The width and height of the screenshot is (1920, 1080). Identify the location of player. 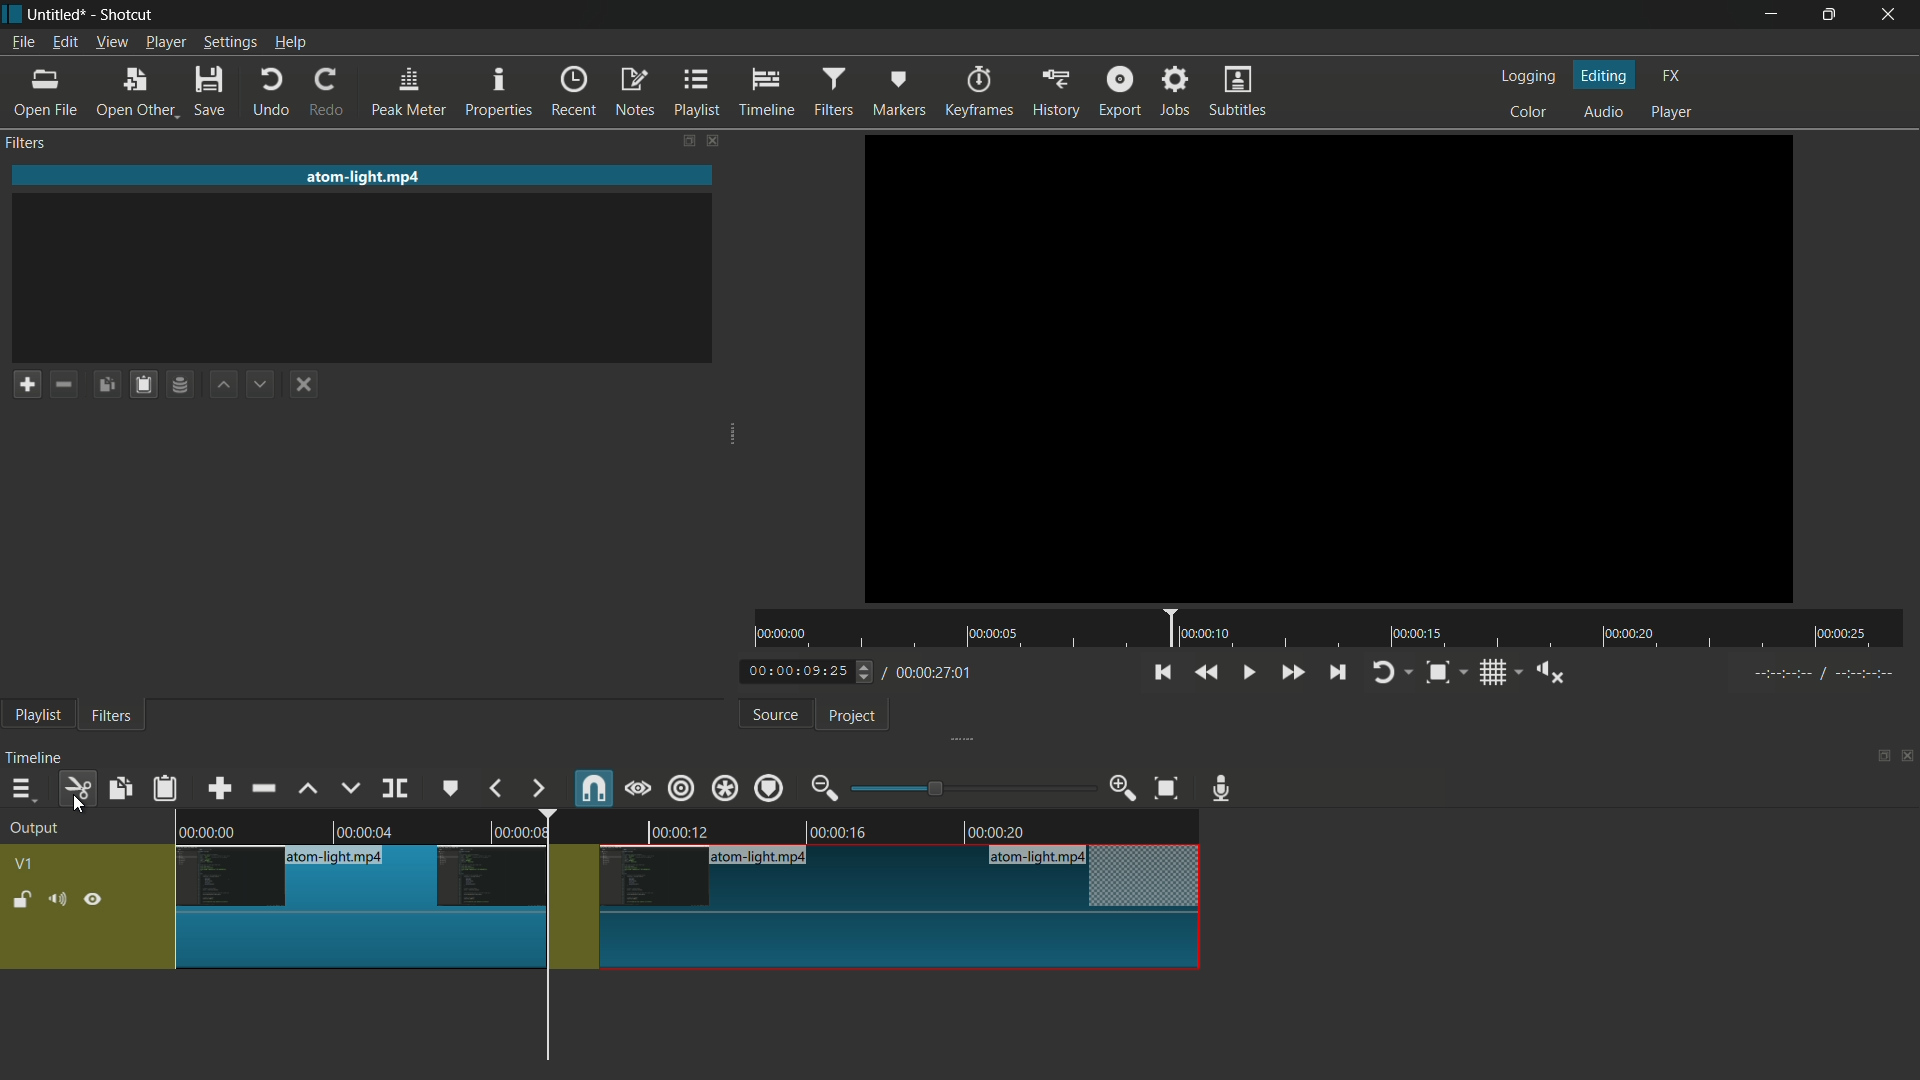
(1675, 115).